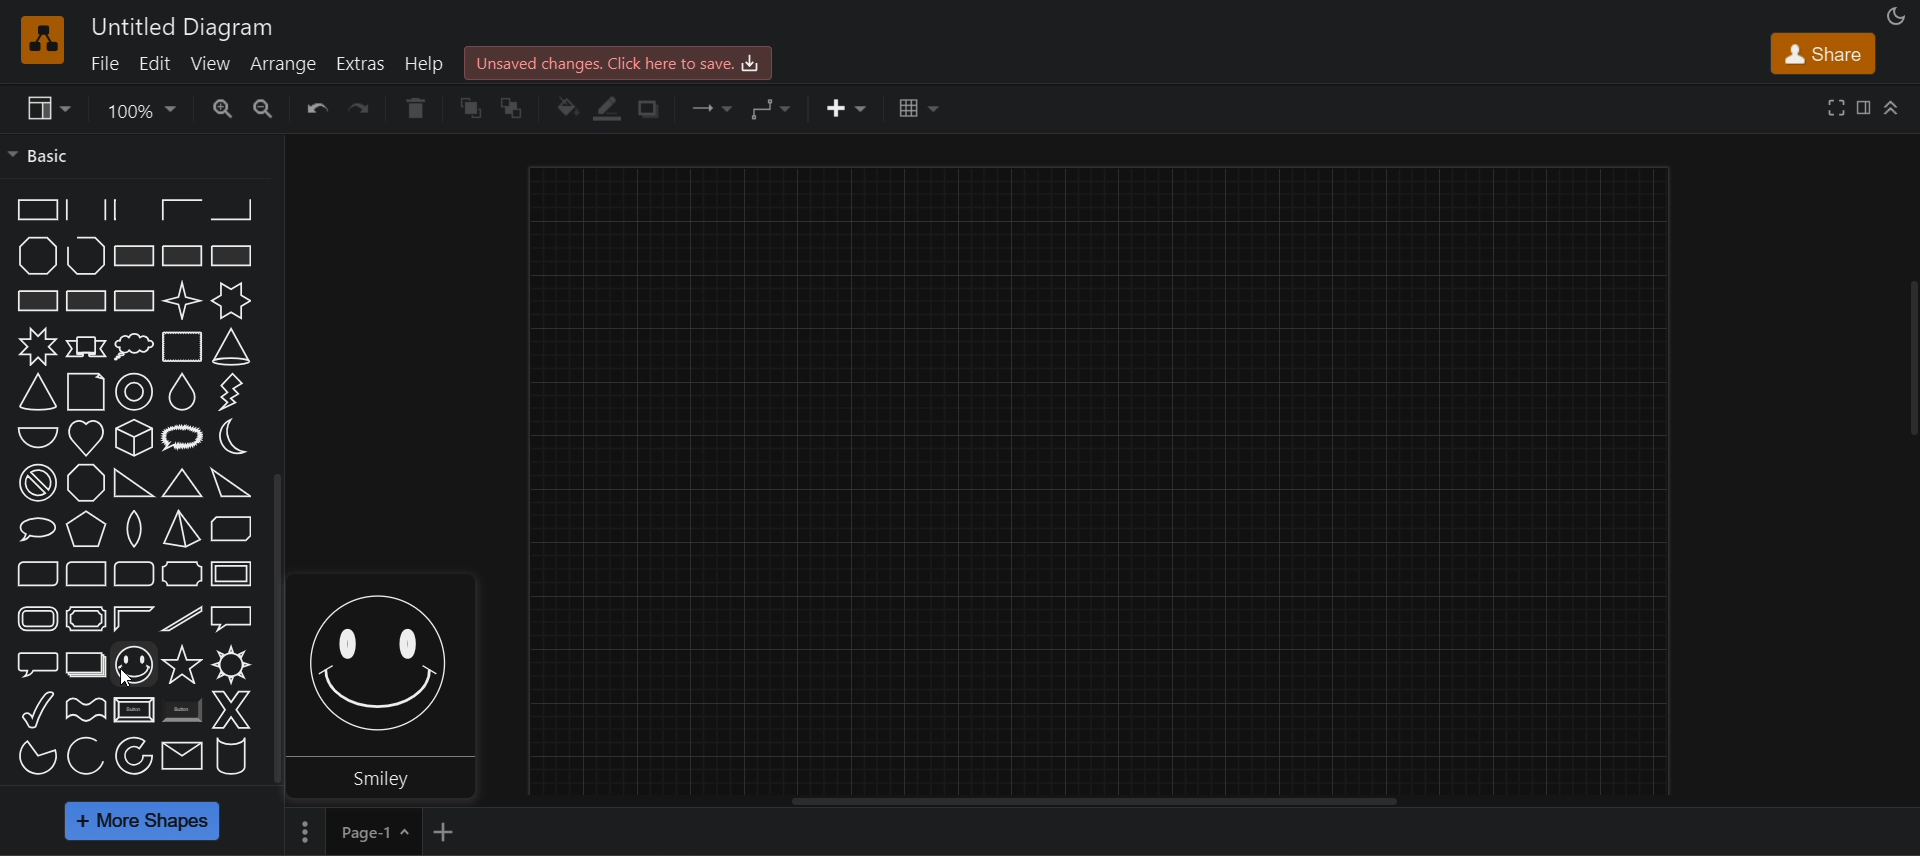 The width and height of the screenshot is (1920, 856). What do you see at coordinates (446, 832) in the screenshot?
I see `add new page` at bounding box center [446, 832].